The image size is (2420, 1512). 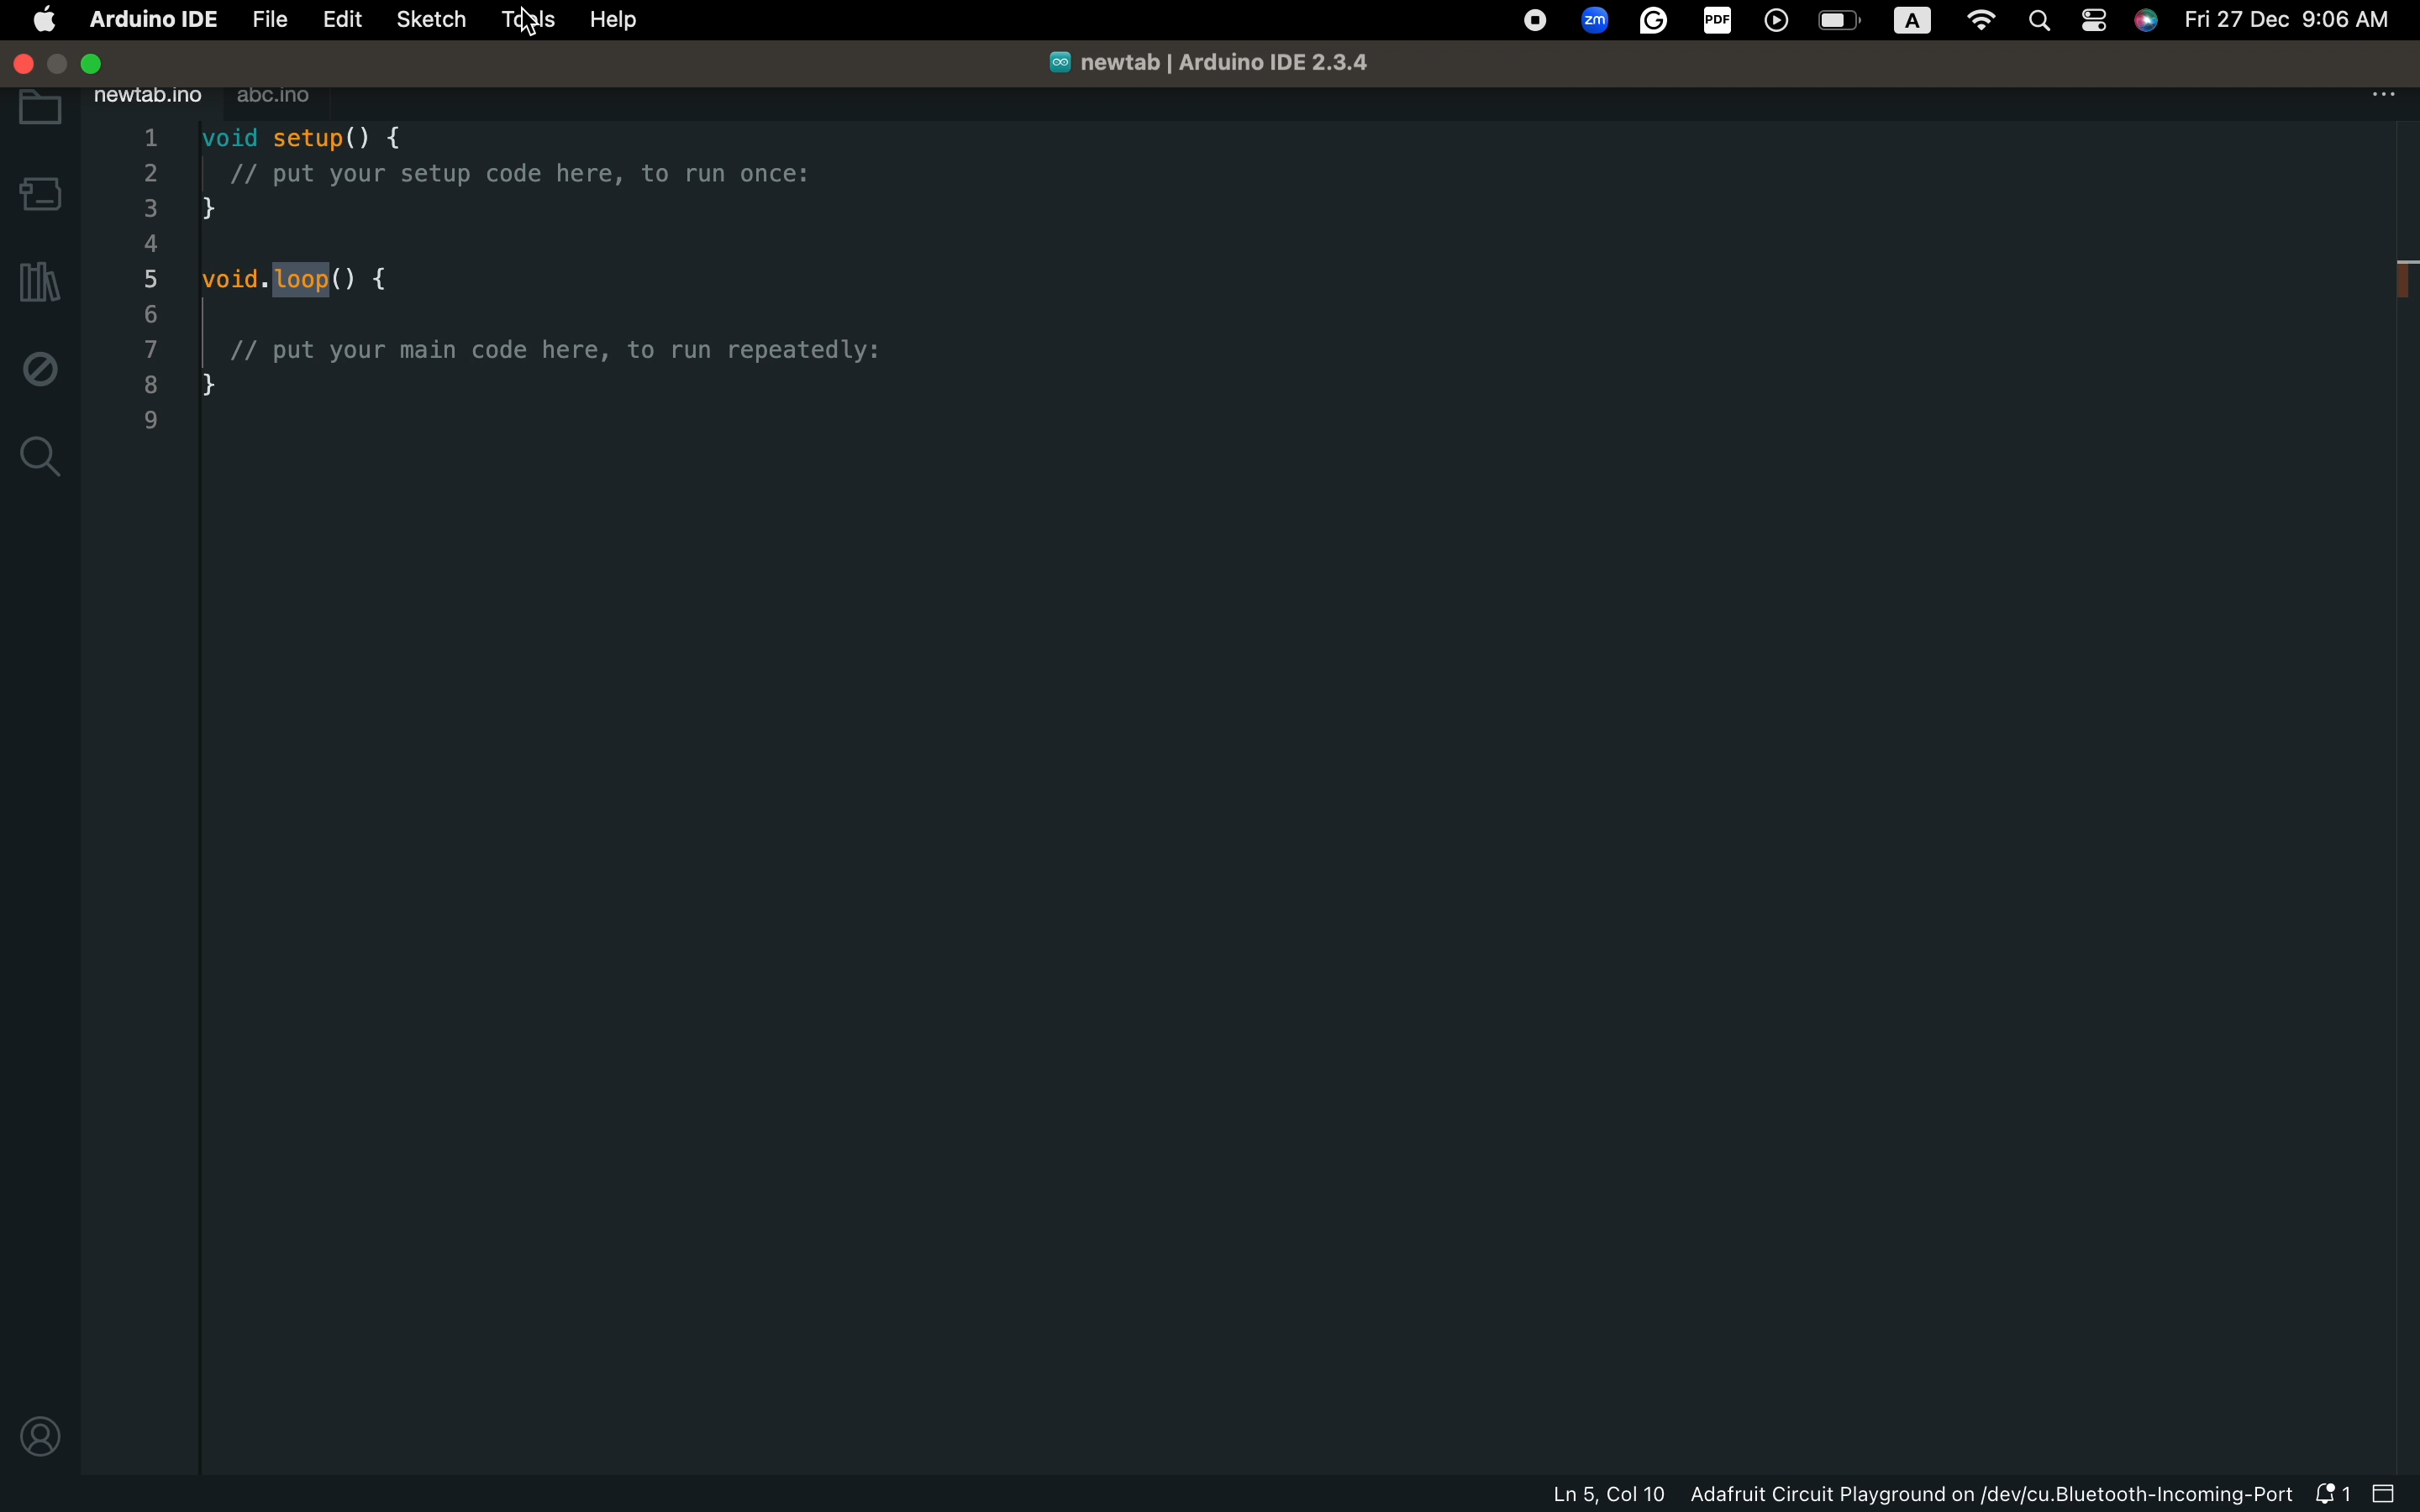 I want to click on sketch, so click(x=430, y=21).